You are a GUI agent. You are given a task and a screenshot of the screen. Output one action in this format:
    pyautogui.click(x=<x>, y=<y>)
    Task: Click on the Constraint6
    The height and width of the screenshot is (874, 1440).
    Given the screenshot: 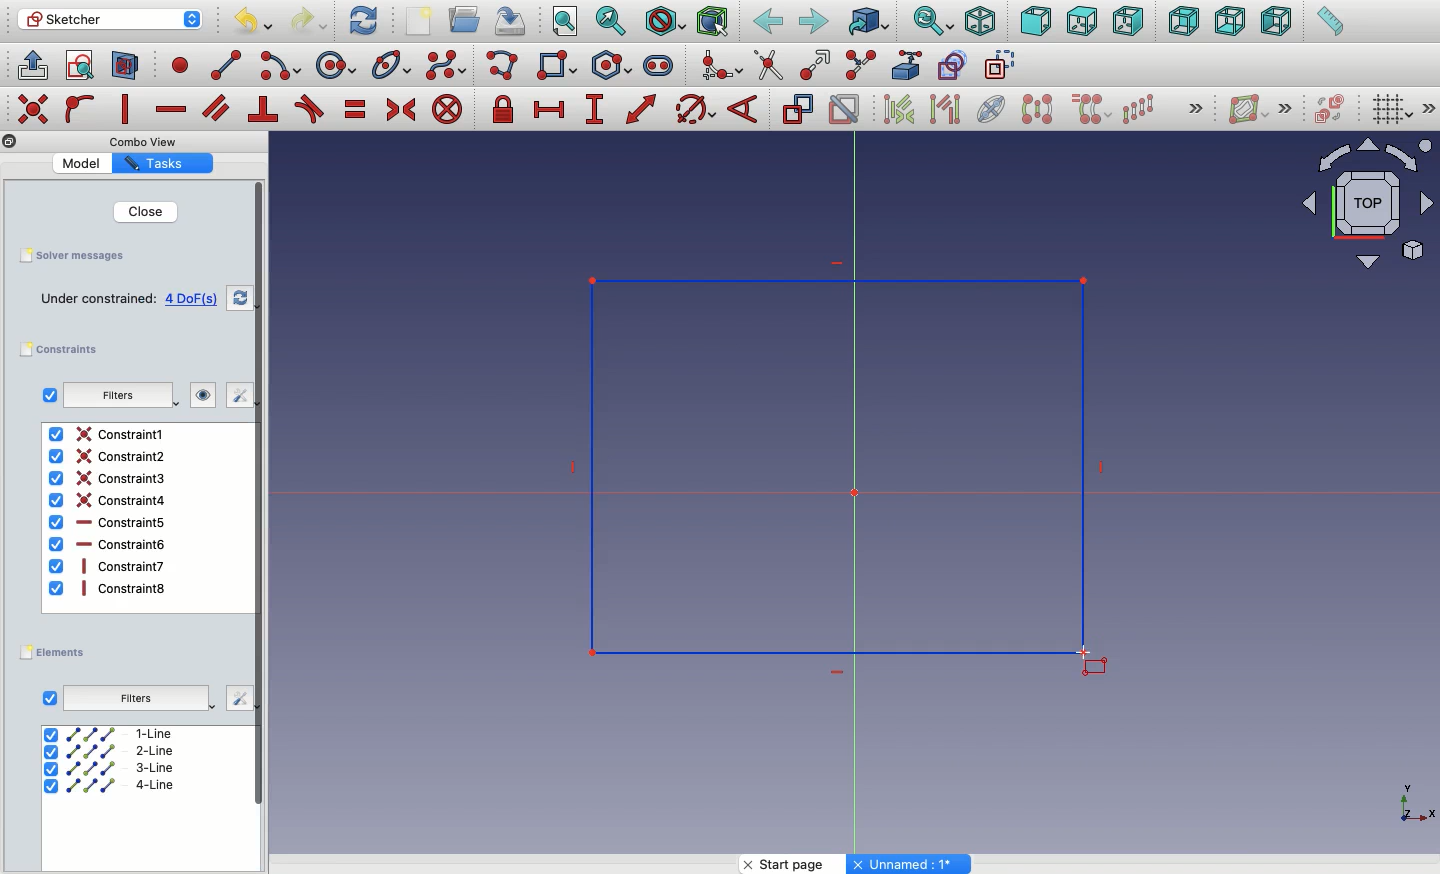 What is the action you would take?
    pyautogui.click(x=108, y=544)
    